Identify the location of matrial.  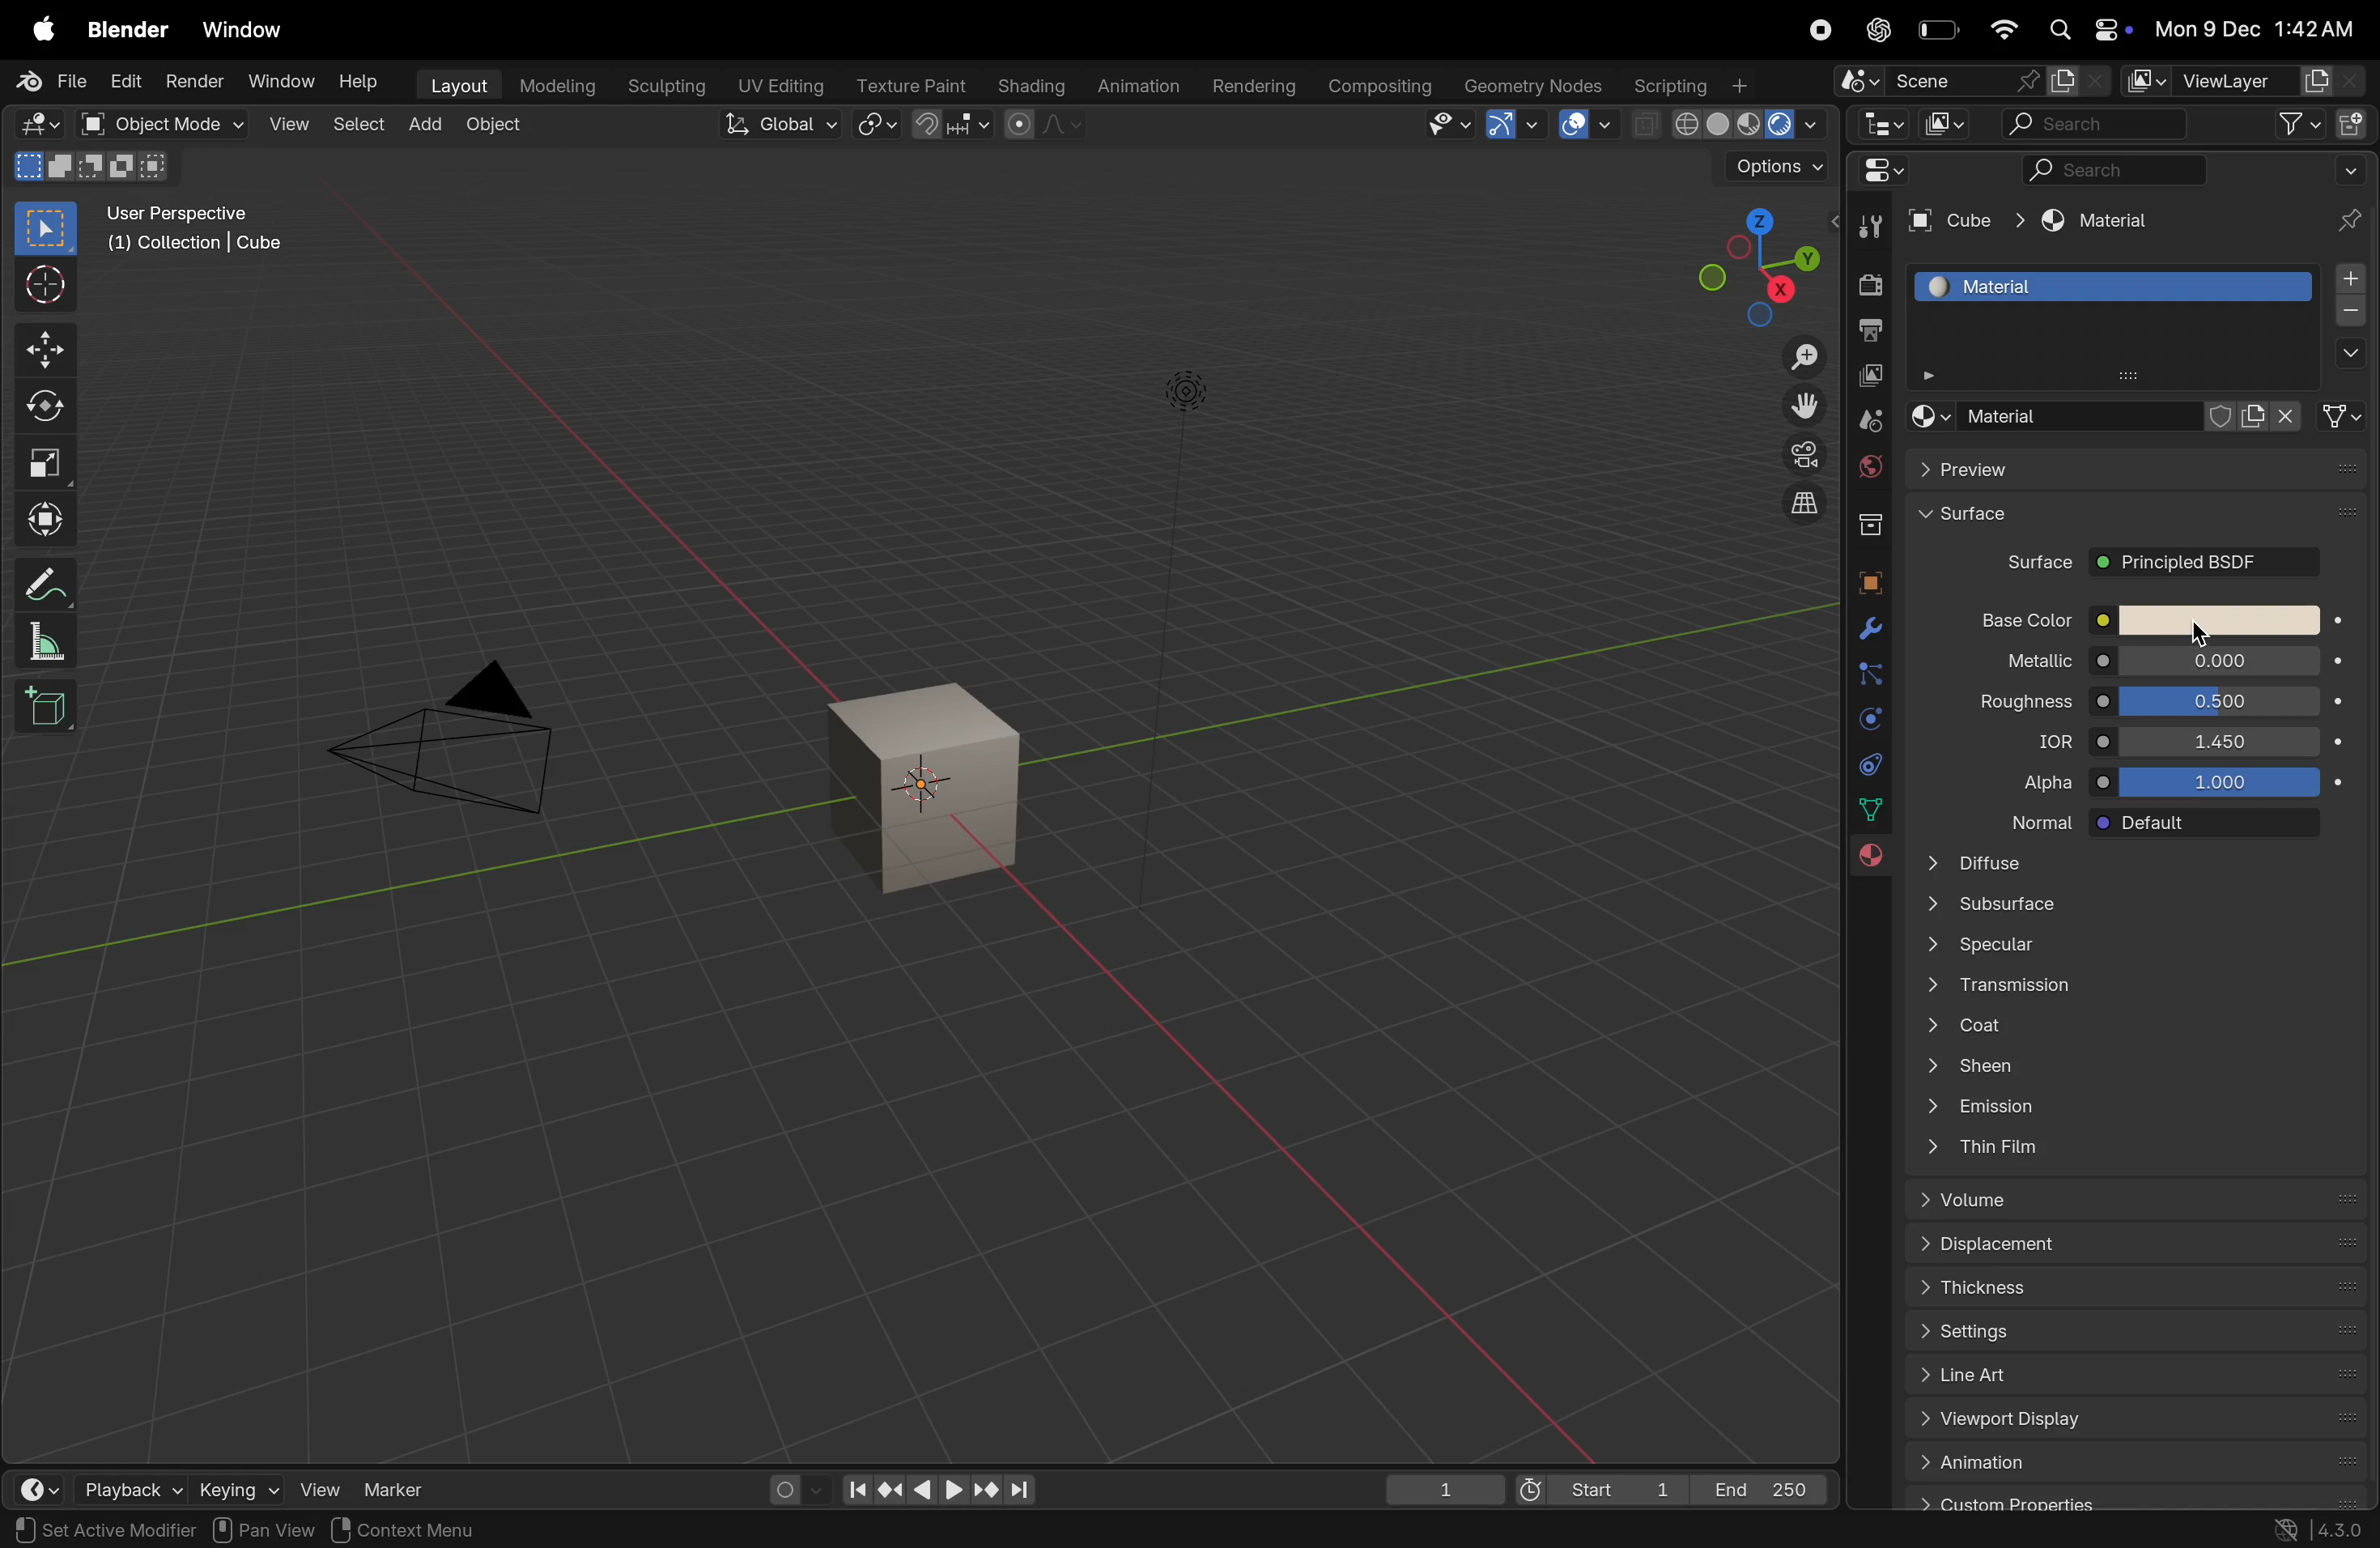
(2080, 412).